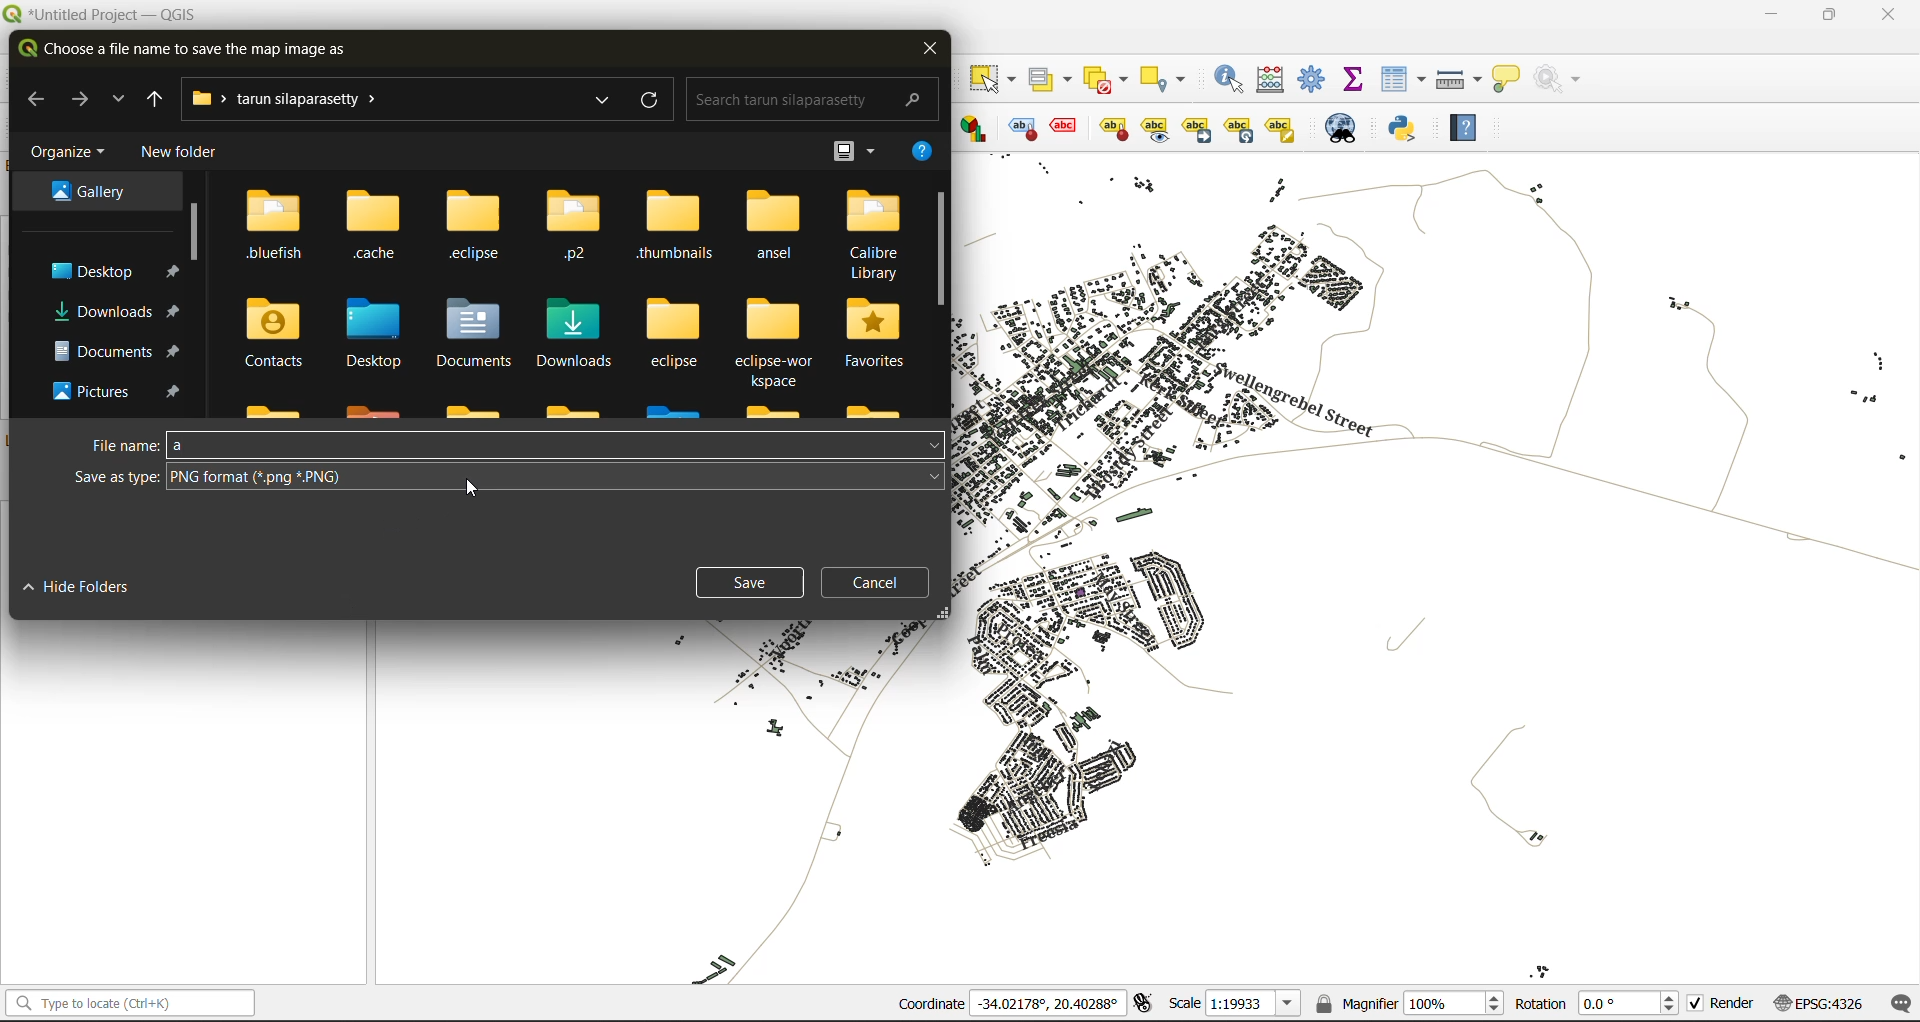 Image resolution: width=1920 pixels, height=1022 pixels. I want to click on status bar, so click(127, 1004).